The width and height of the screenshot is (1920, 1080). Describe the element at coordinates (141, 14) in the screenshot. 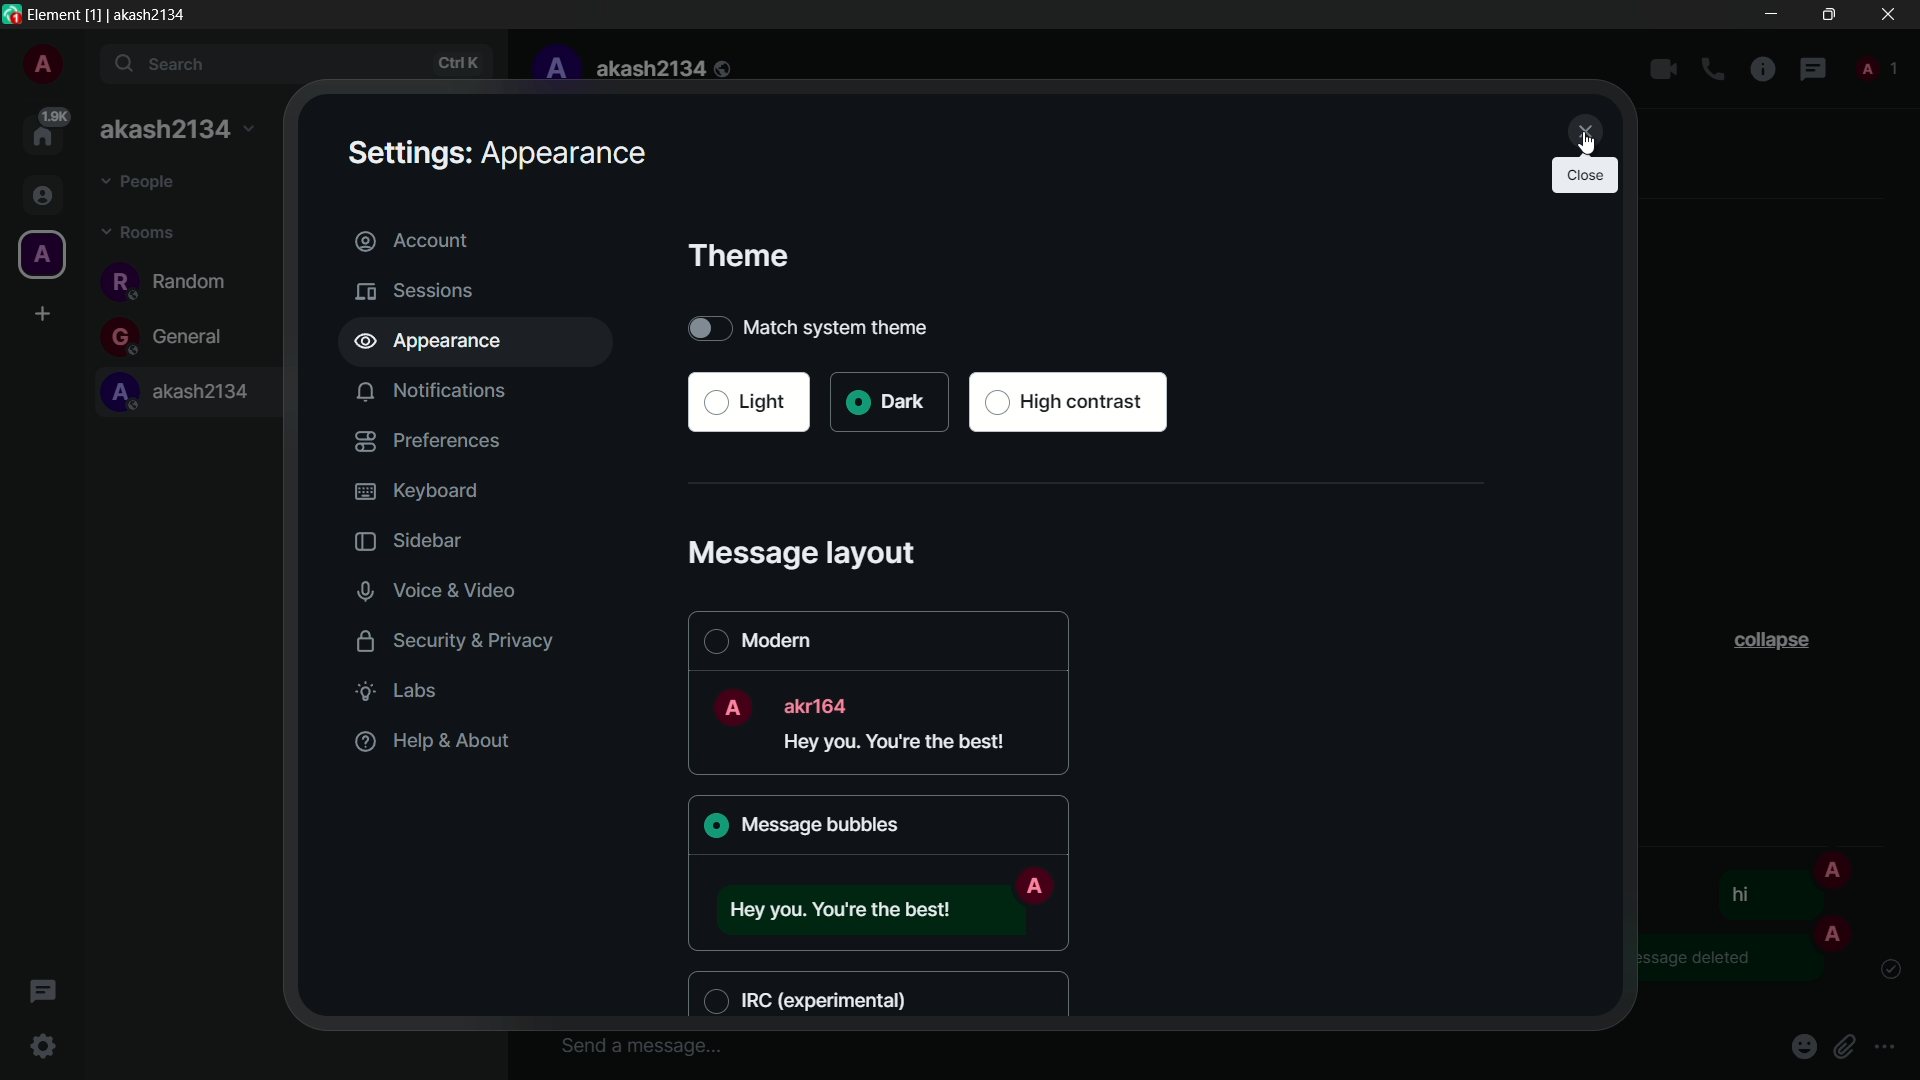

I see `[1] | akash2134` at that location.